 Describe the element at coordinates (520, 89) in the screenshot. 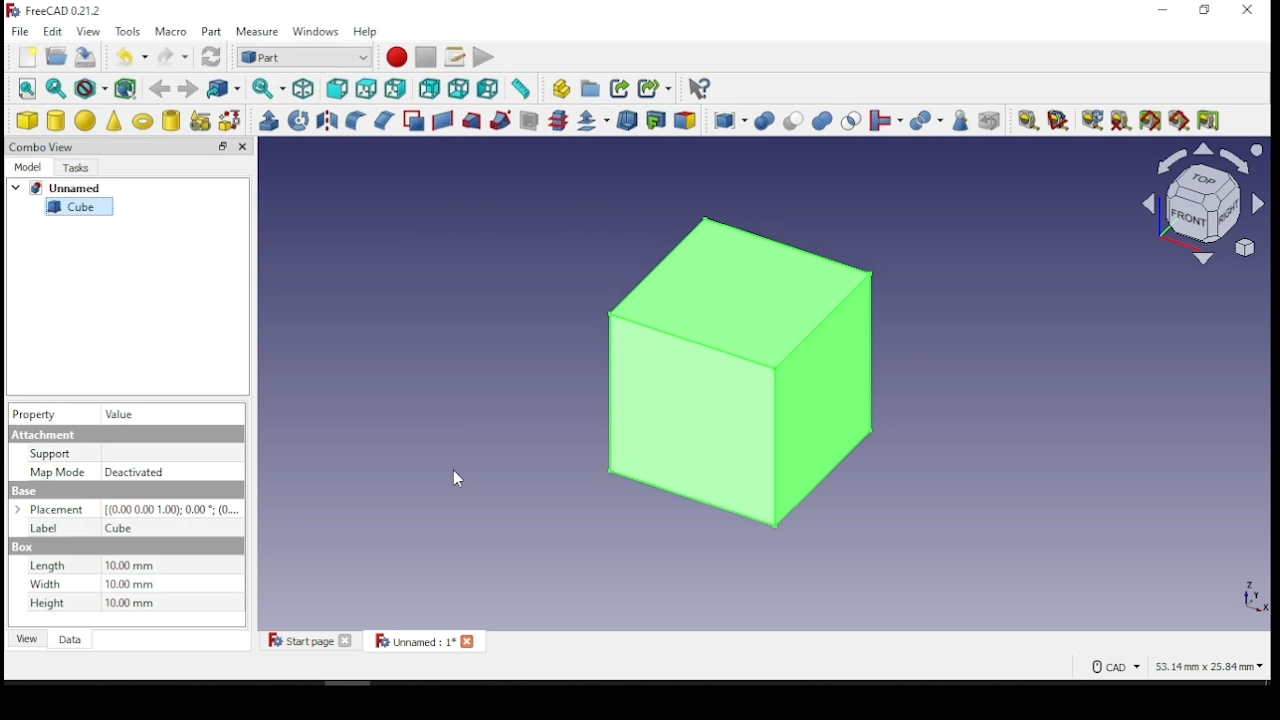

I see `measure distance` at that location.